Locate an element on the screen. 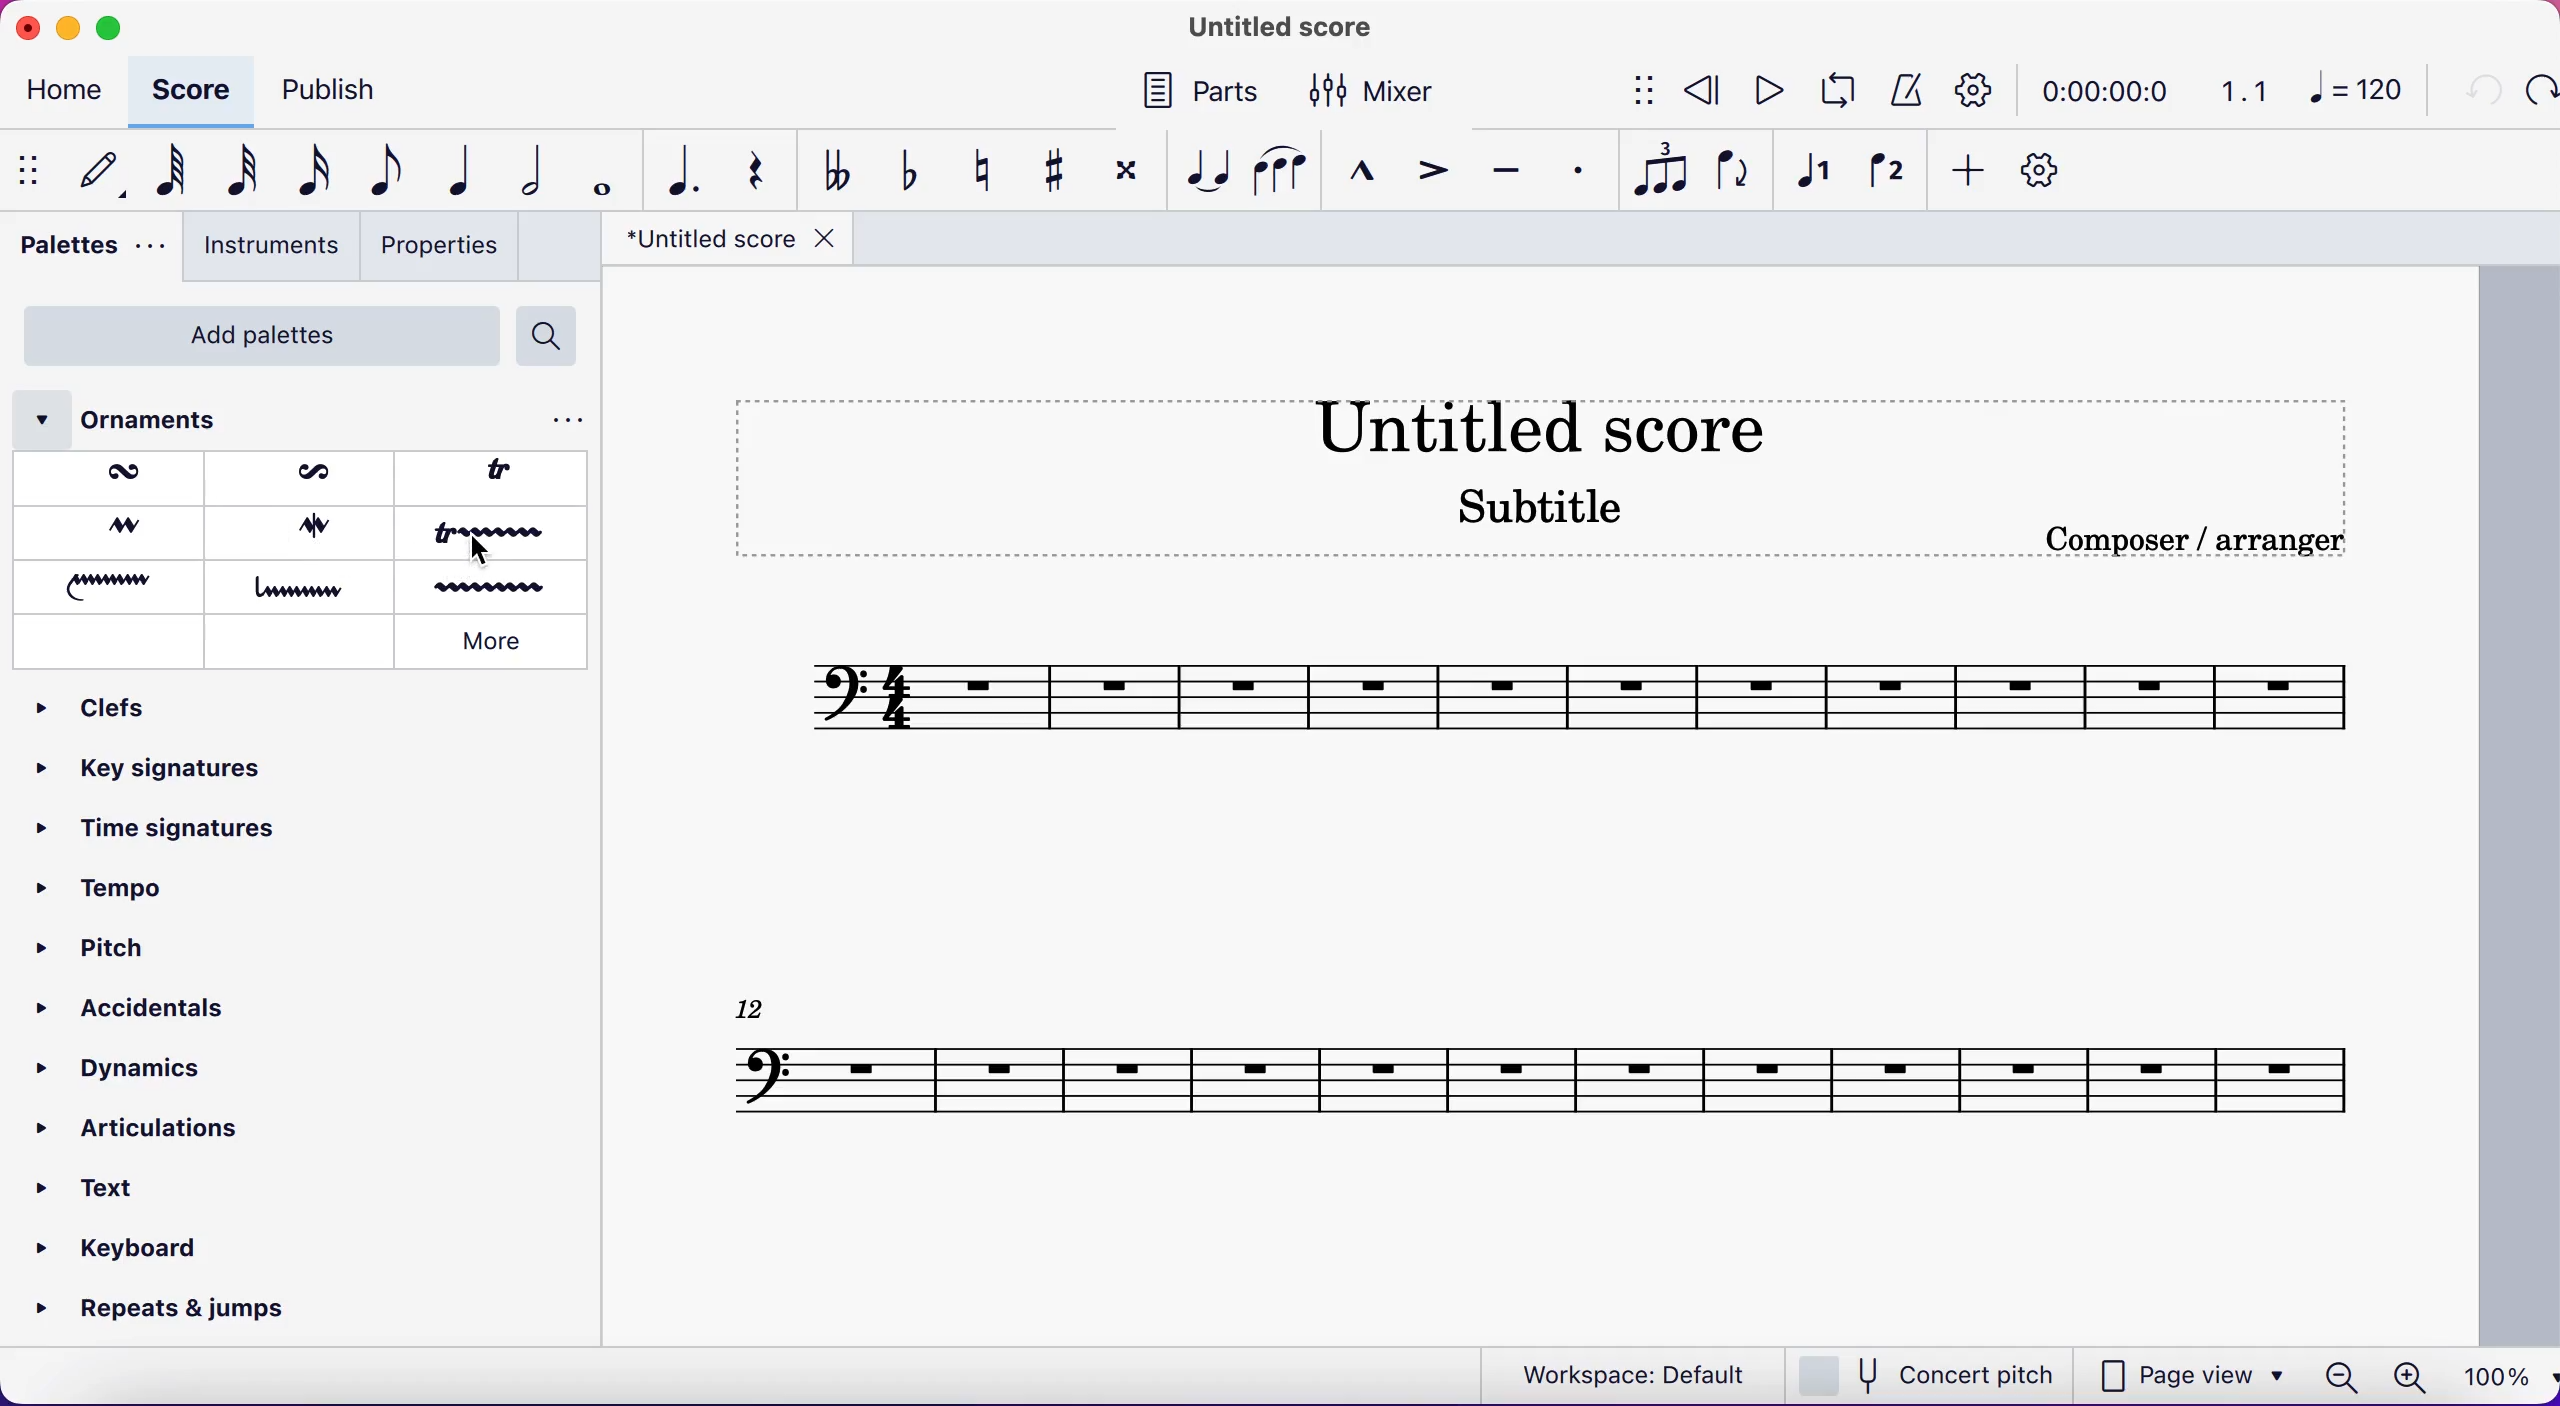 The height and width of the screenshot is (1406, 2560). title is located at coordinates (1270, 29).